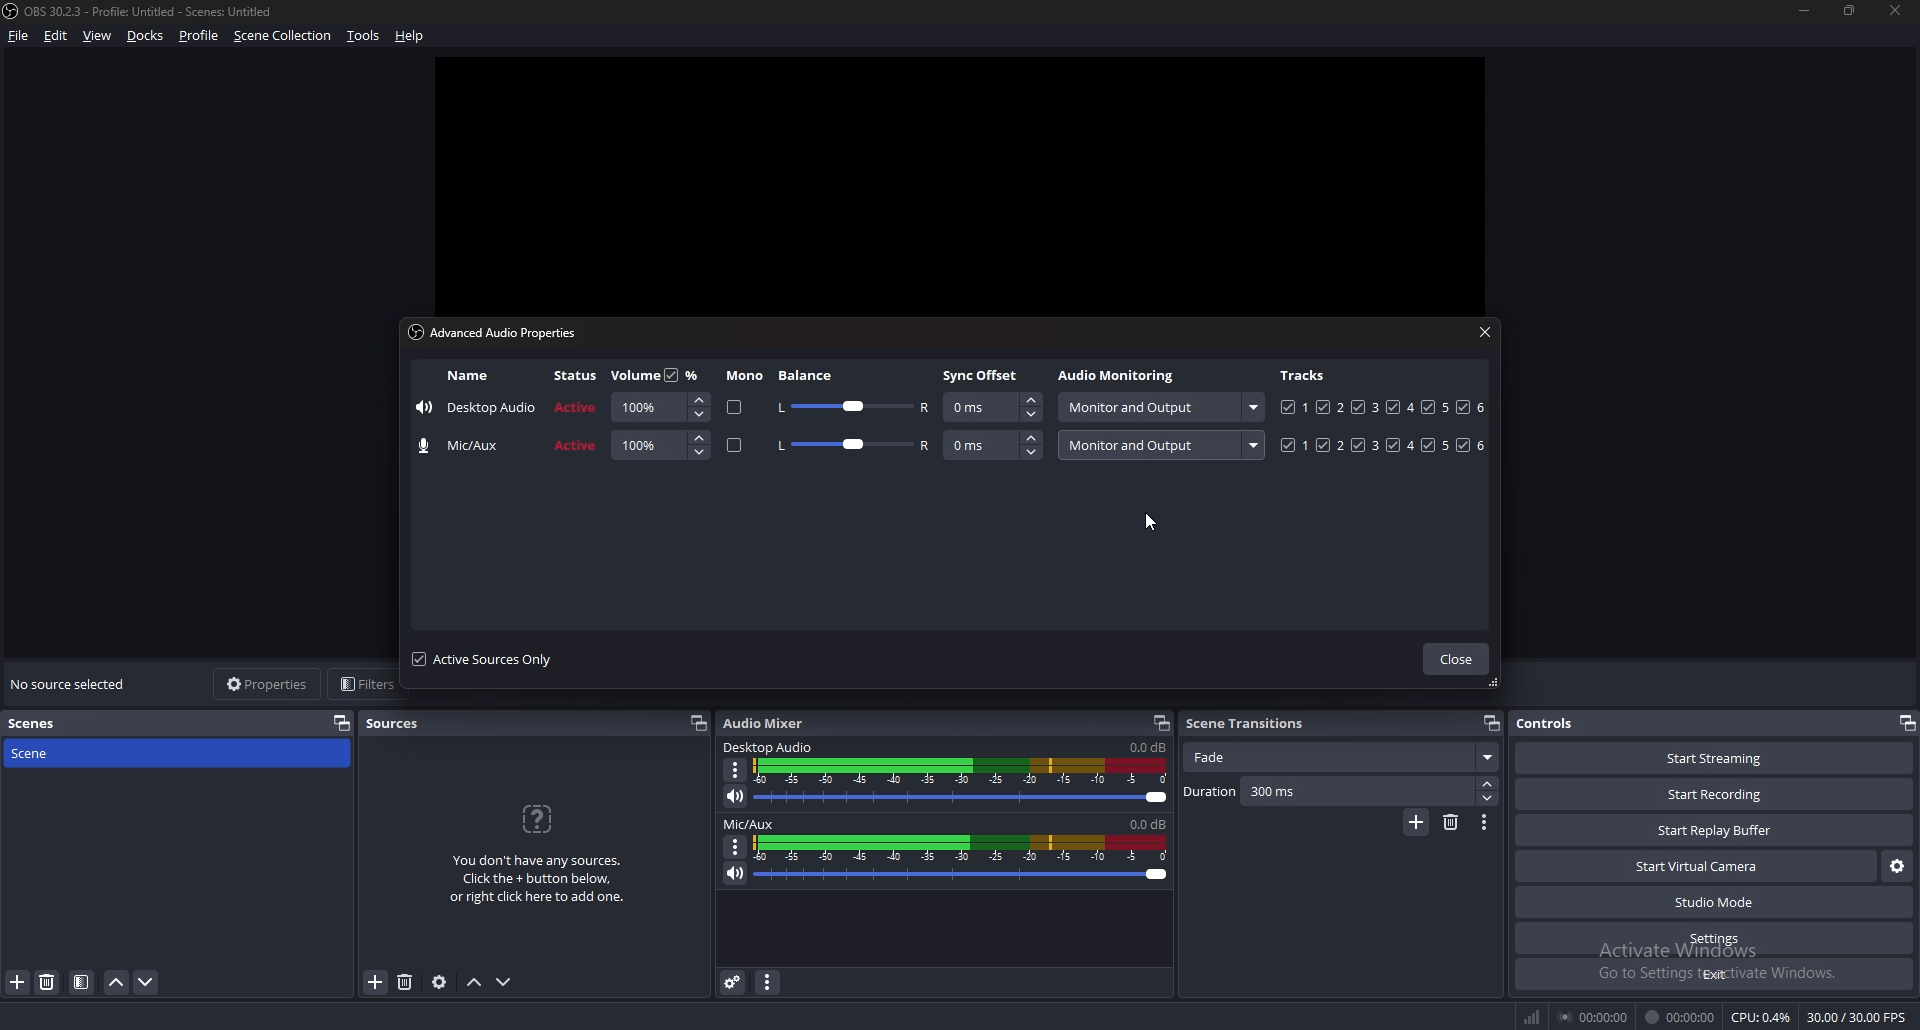 The image size is (1920, 1030). What do you see at coordinates (18, 982) in the screenshot?
I see `add filter` at bounding box center [18, 982].